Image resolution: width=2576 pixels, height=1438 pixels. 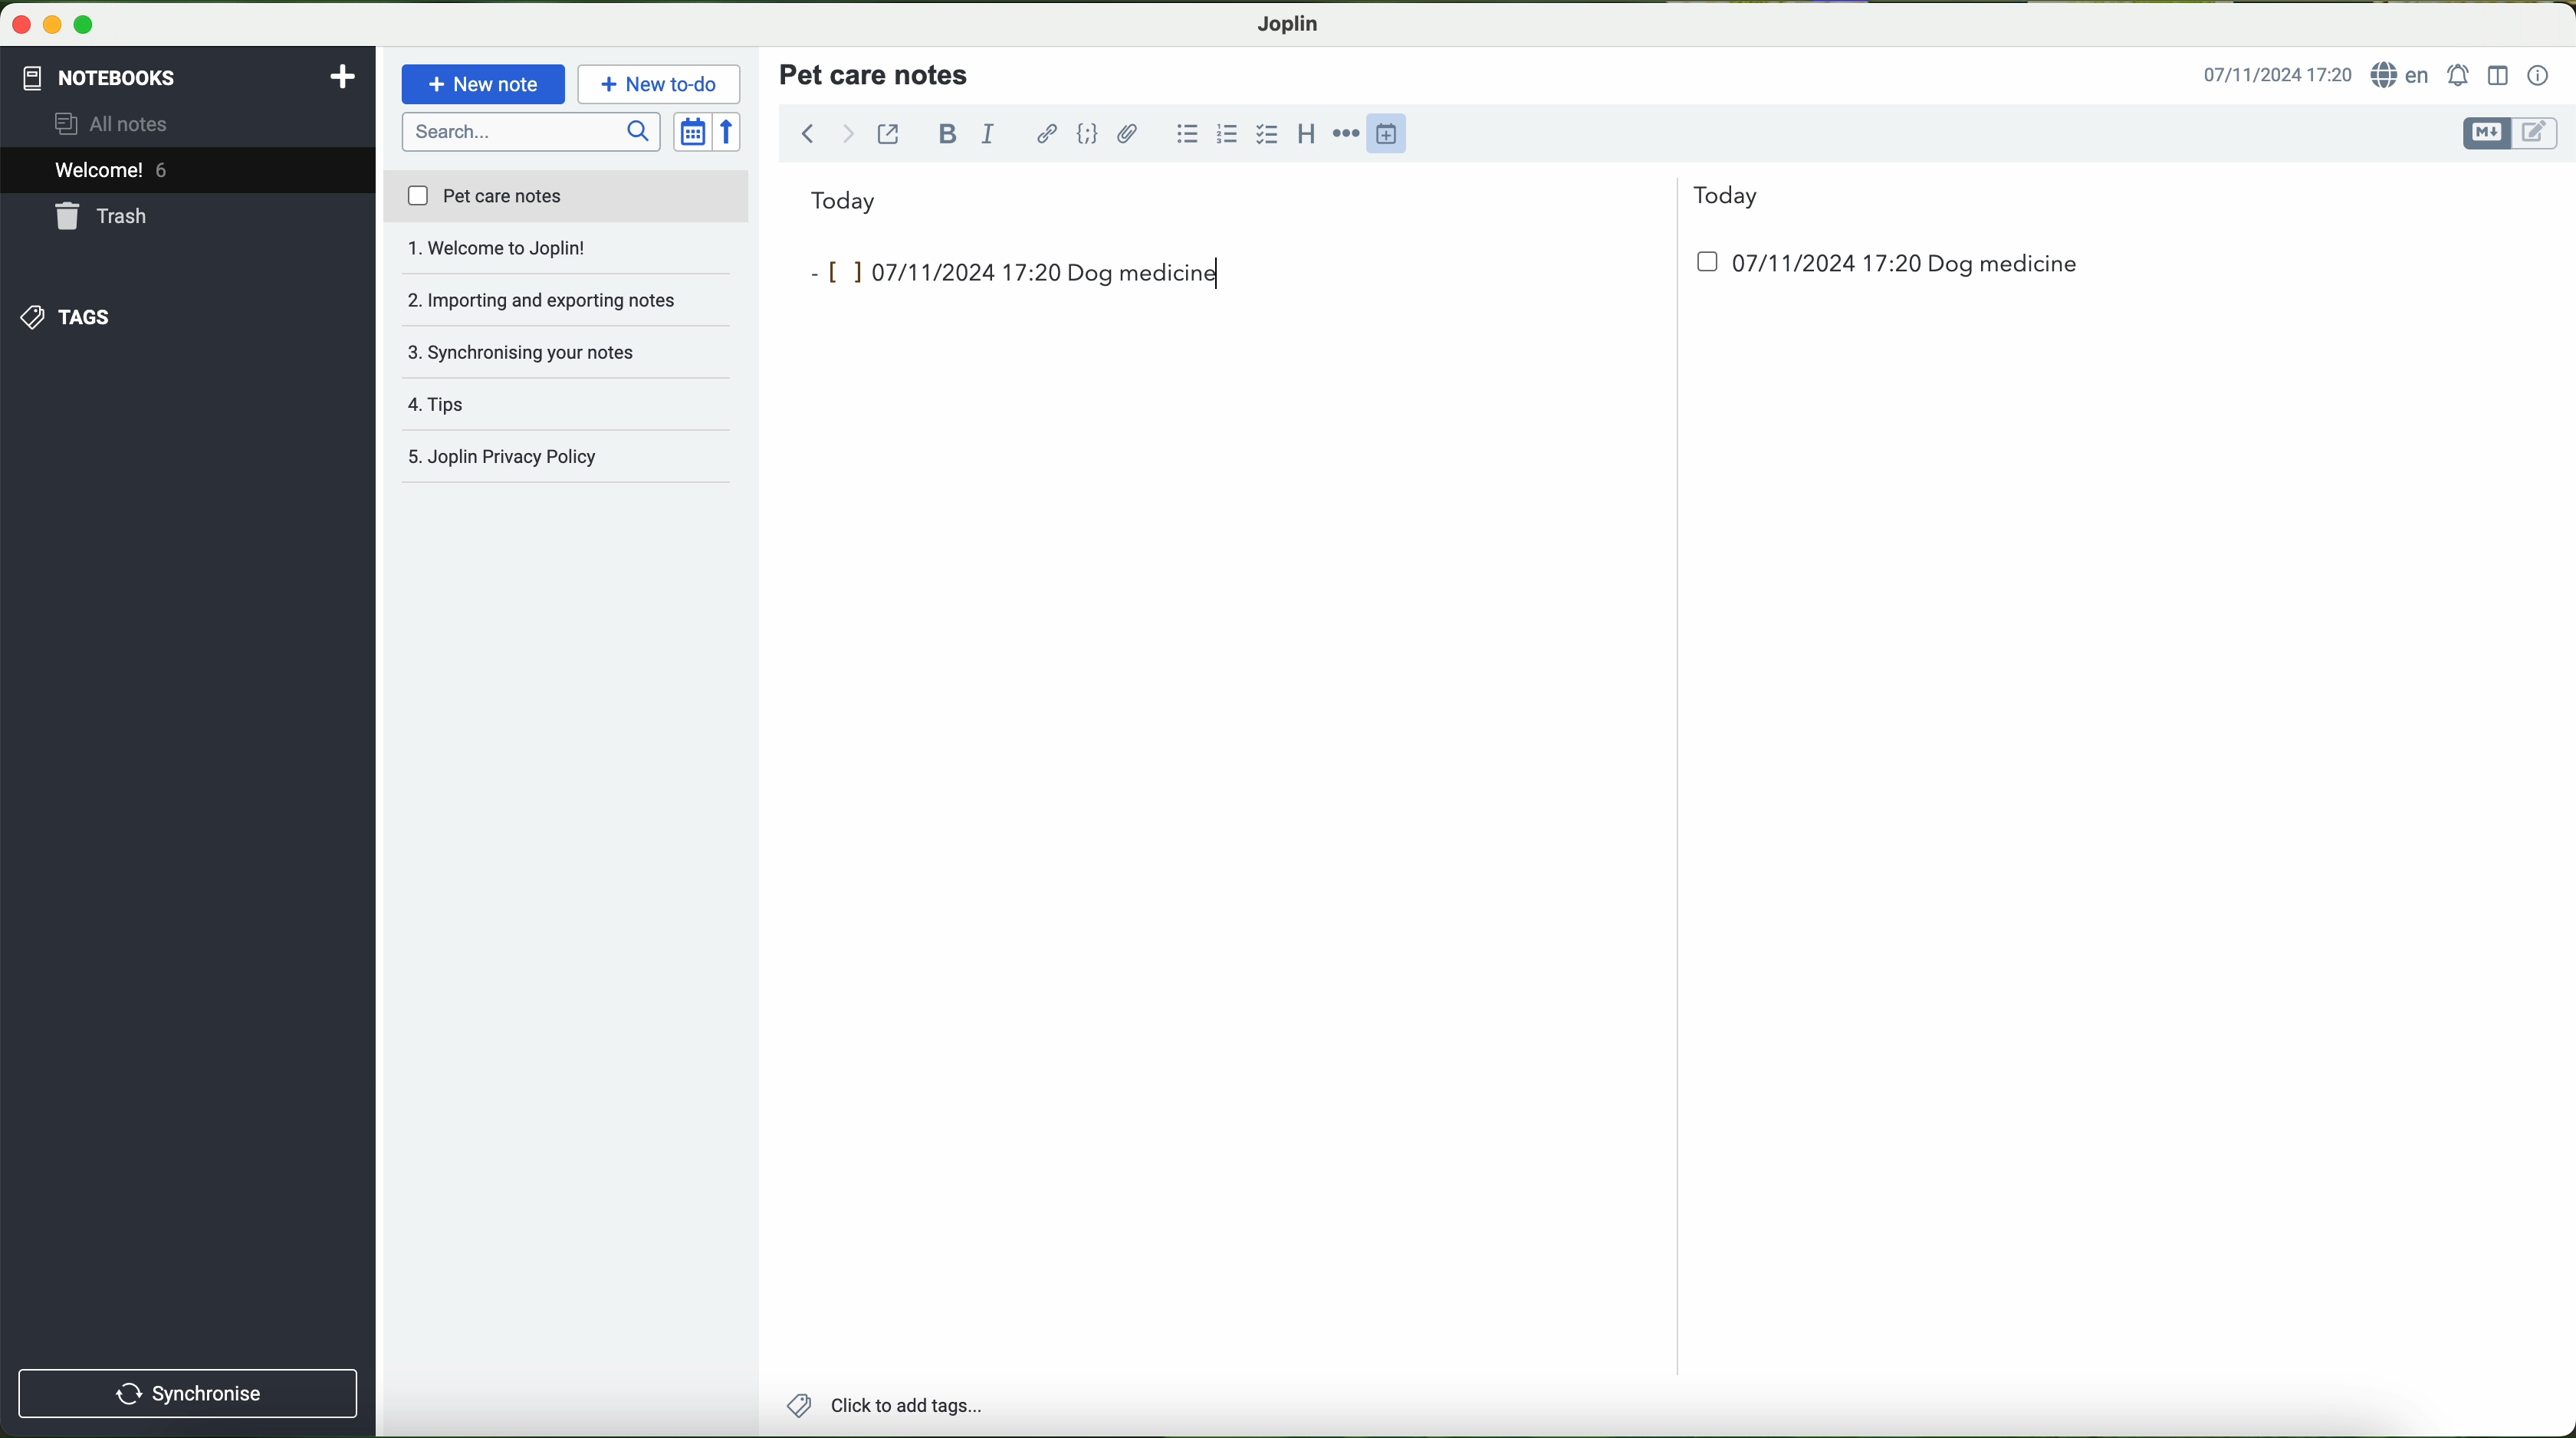 What do you see at coordinates (1308, 133) in the screenshot?
I see `heading` at bounding box center [1308, 133].